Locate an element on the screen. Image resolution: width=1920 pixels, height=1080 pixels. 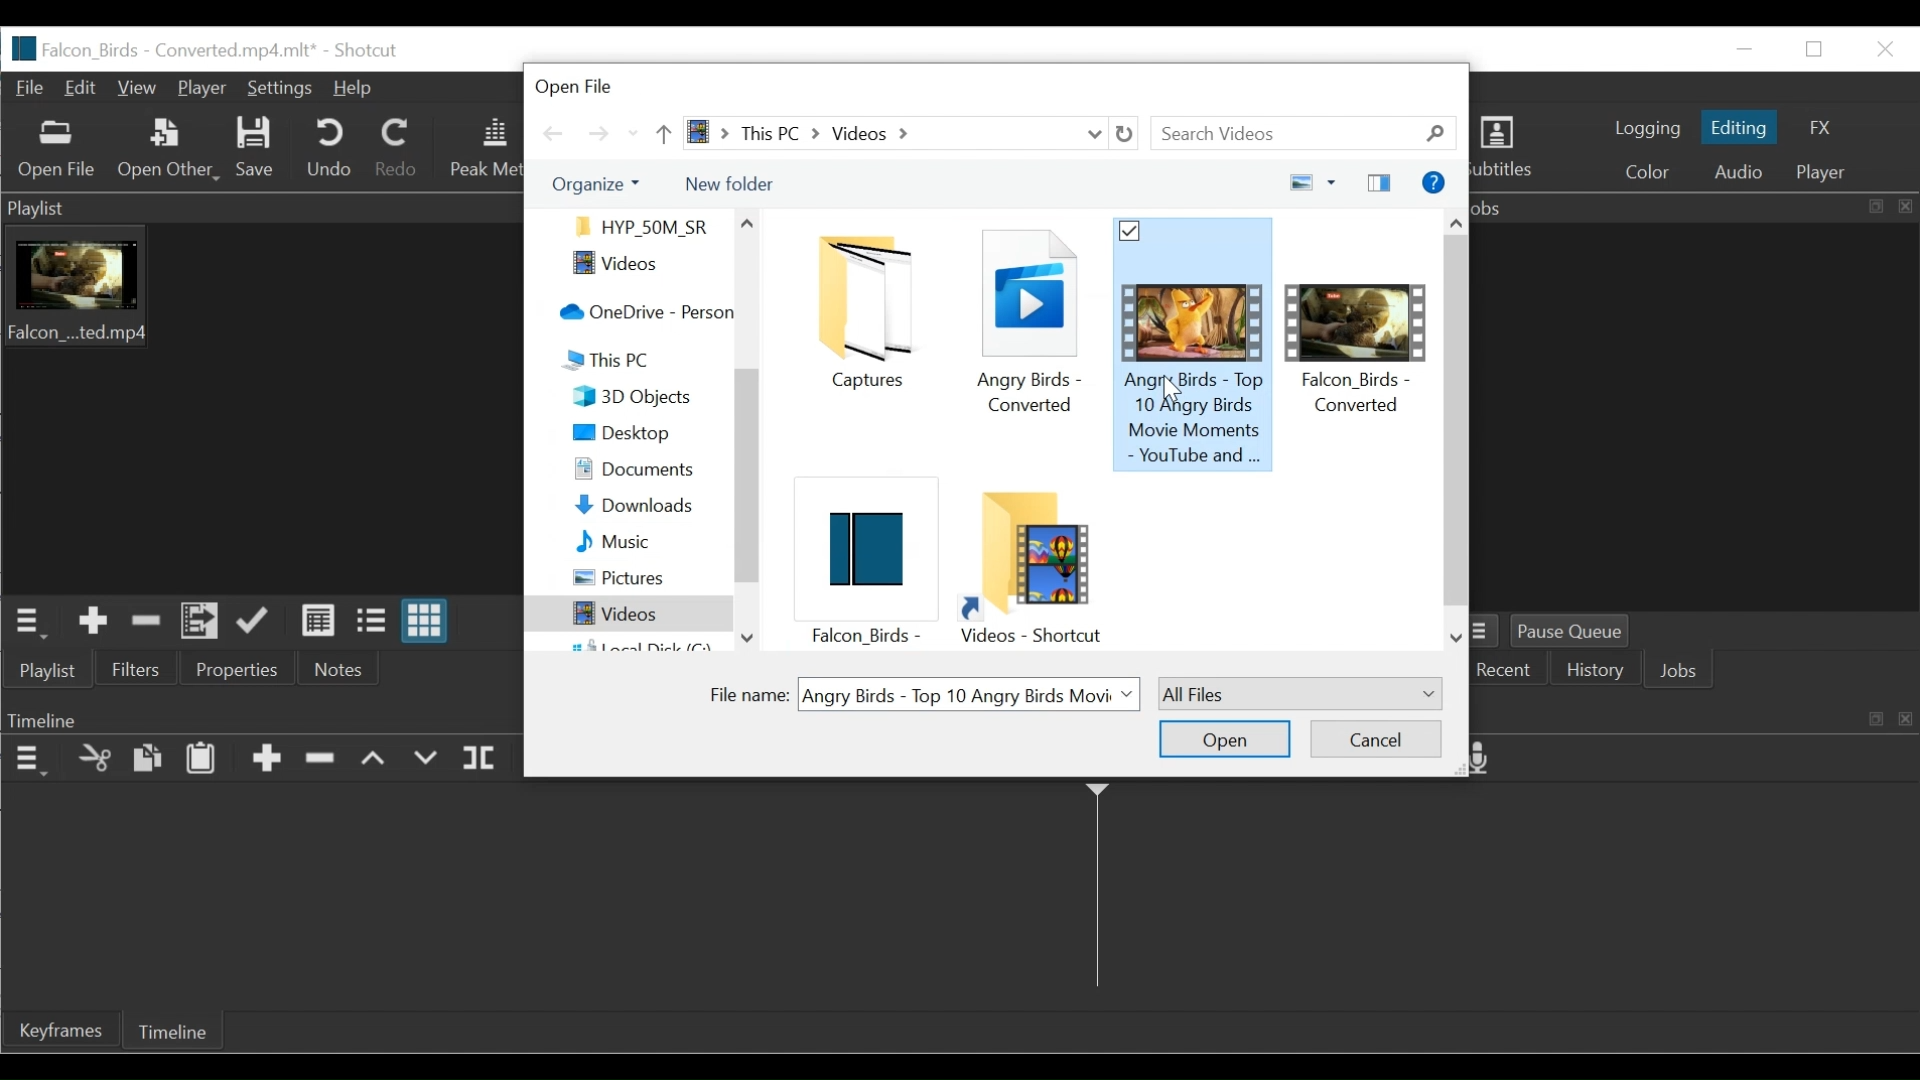
Open Other is located at coordinates (165, 148).